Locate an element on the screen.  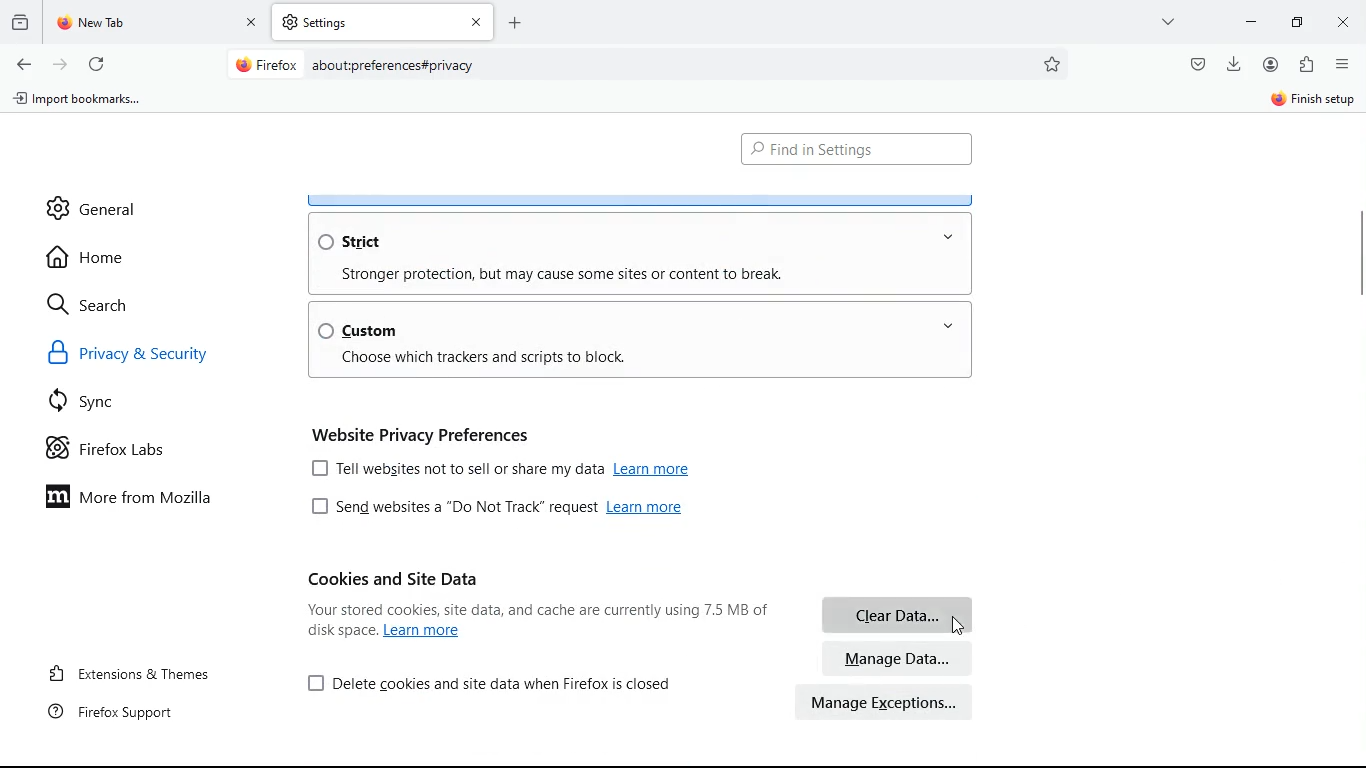
Stronger protection, but may cause some sites or content to break. is located at coordinates (565, 273).